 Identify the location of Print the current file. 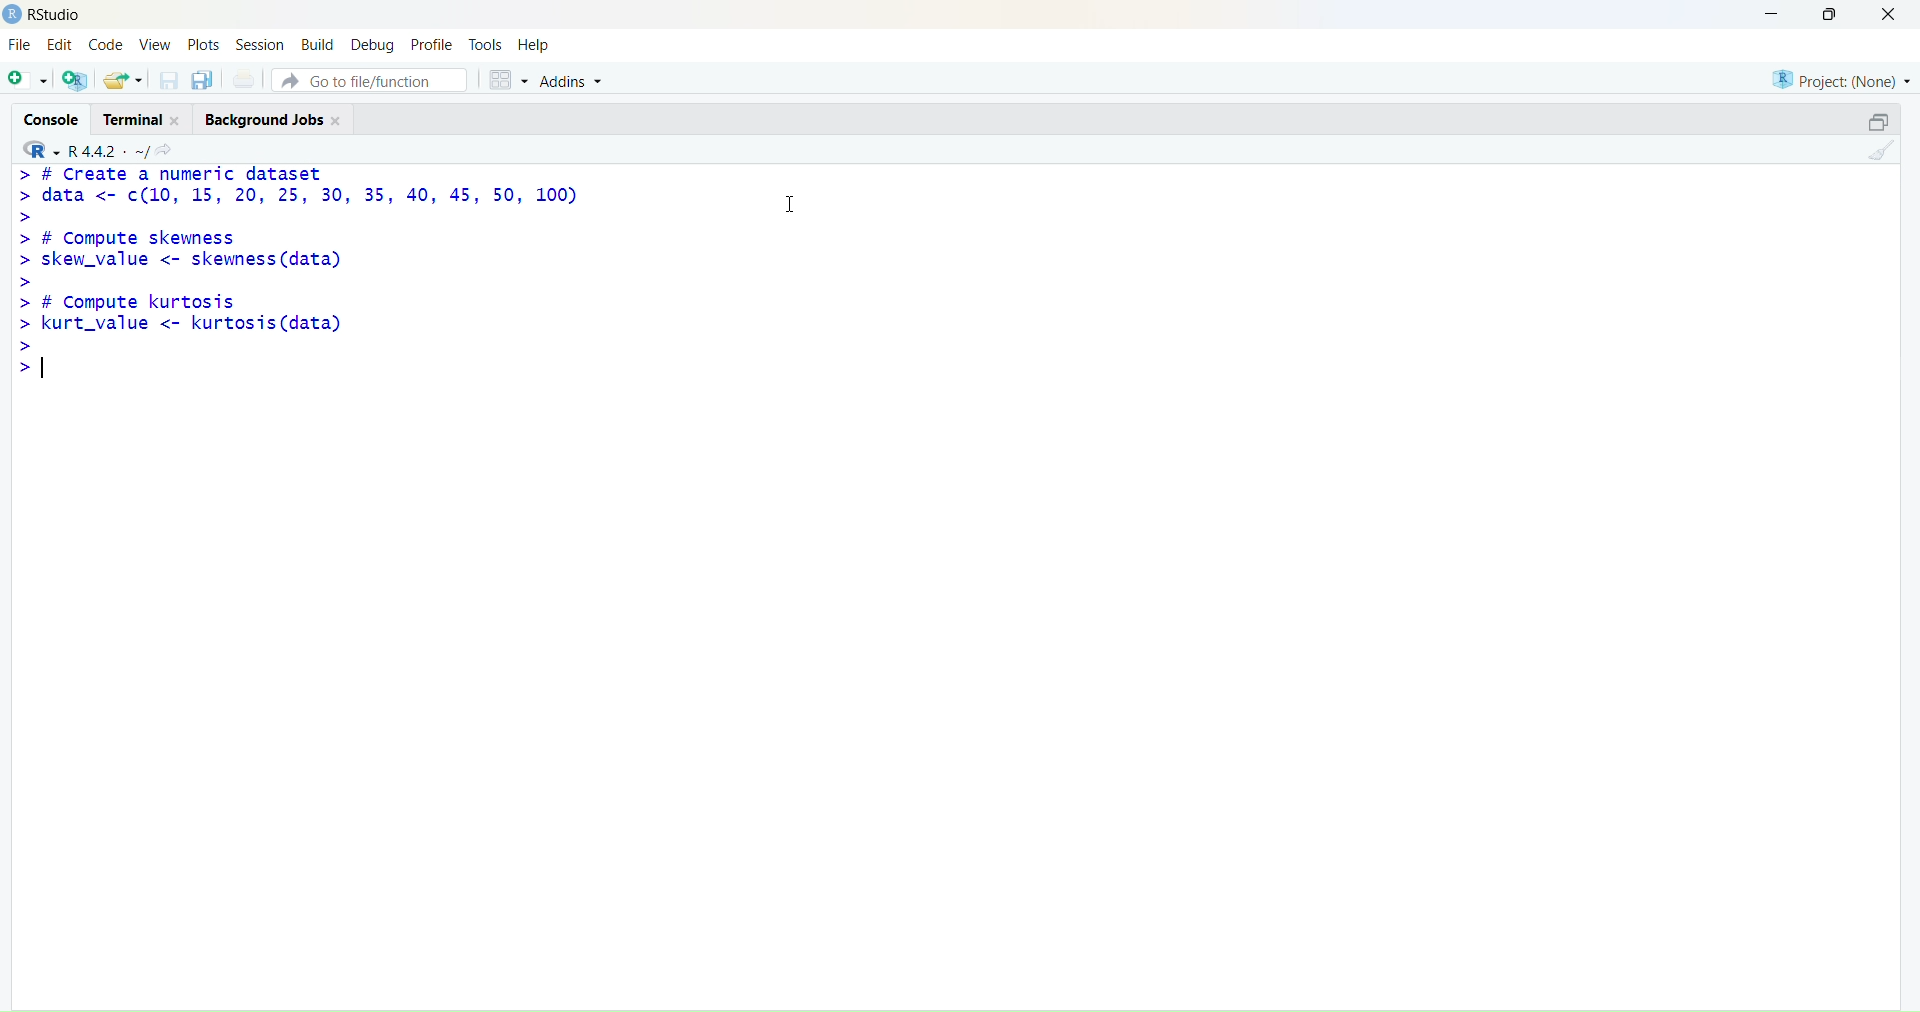
(243, 80).